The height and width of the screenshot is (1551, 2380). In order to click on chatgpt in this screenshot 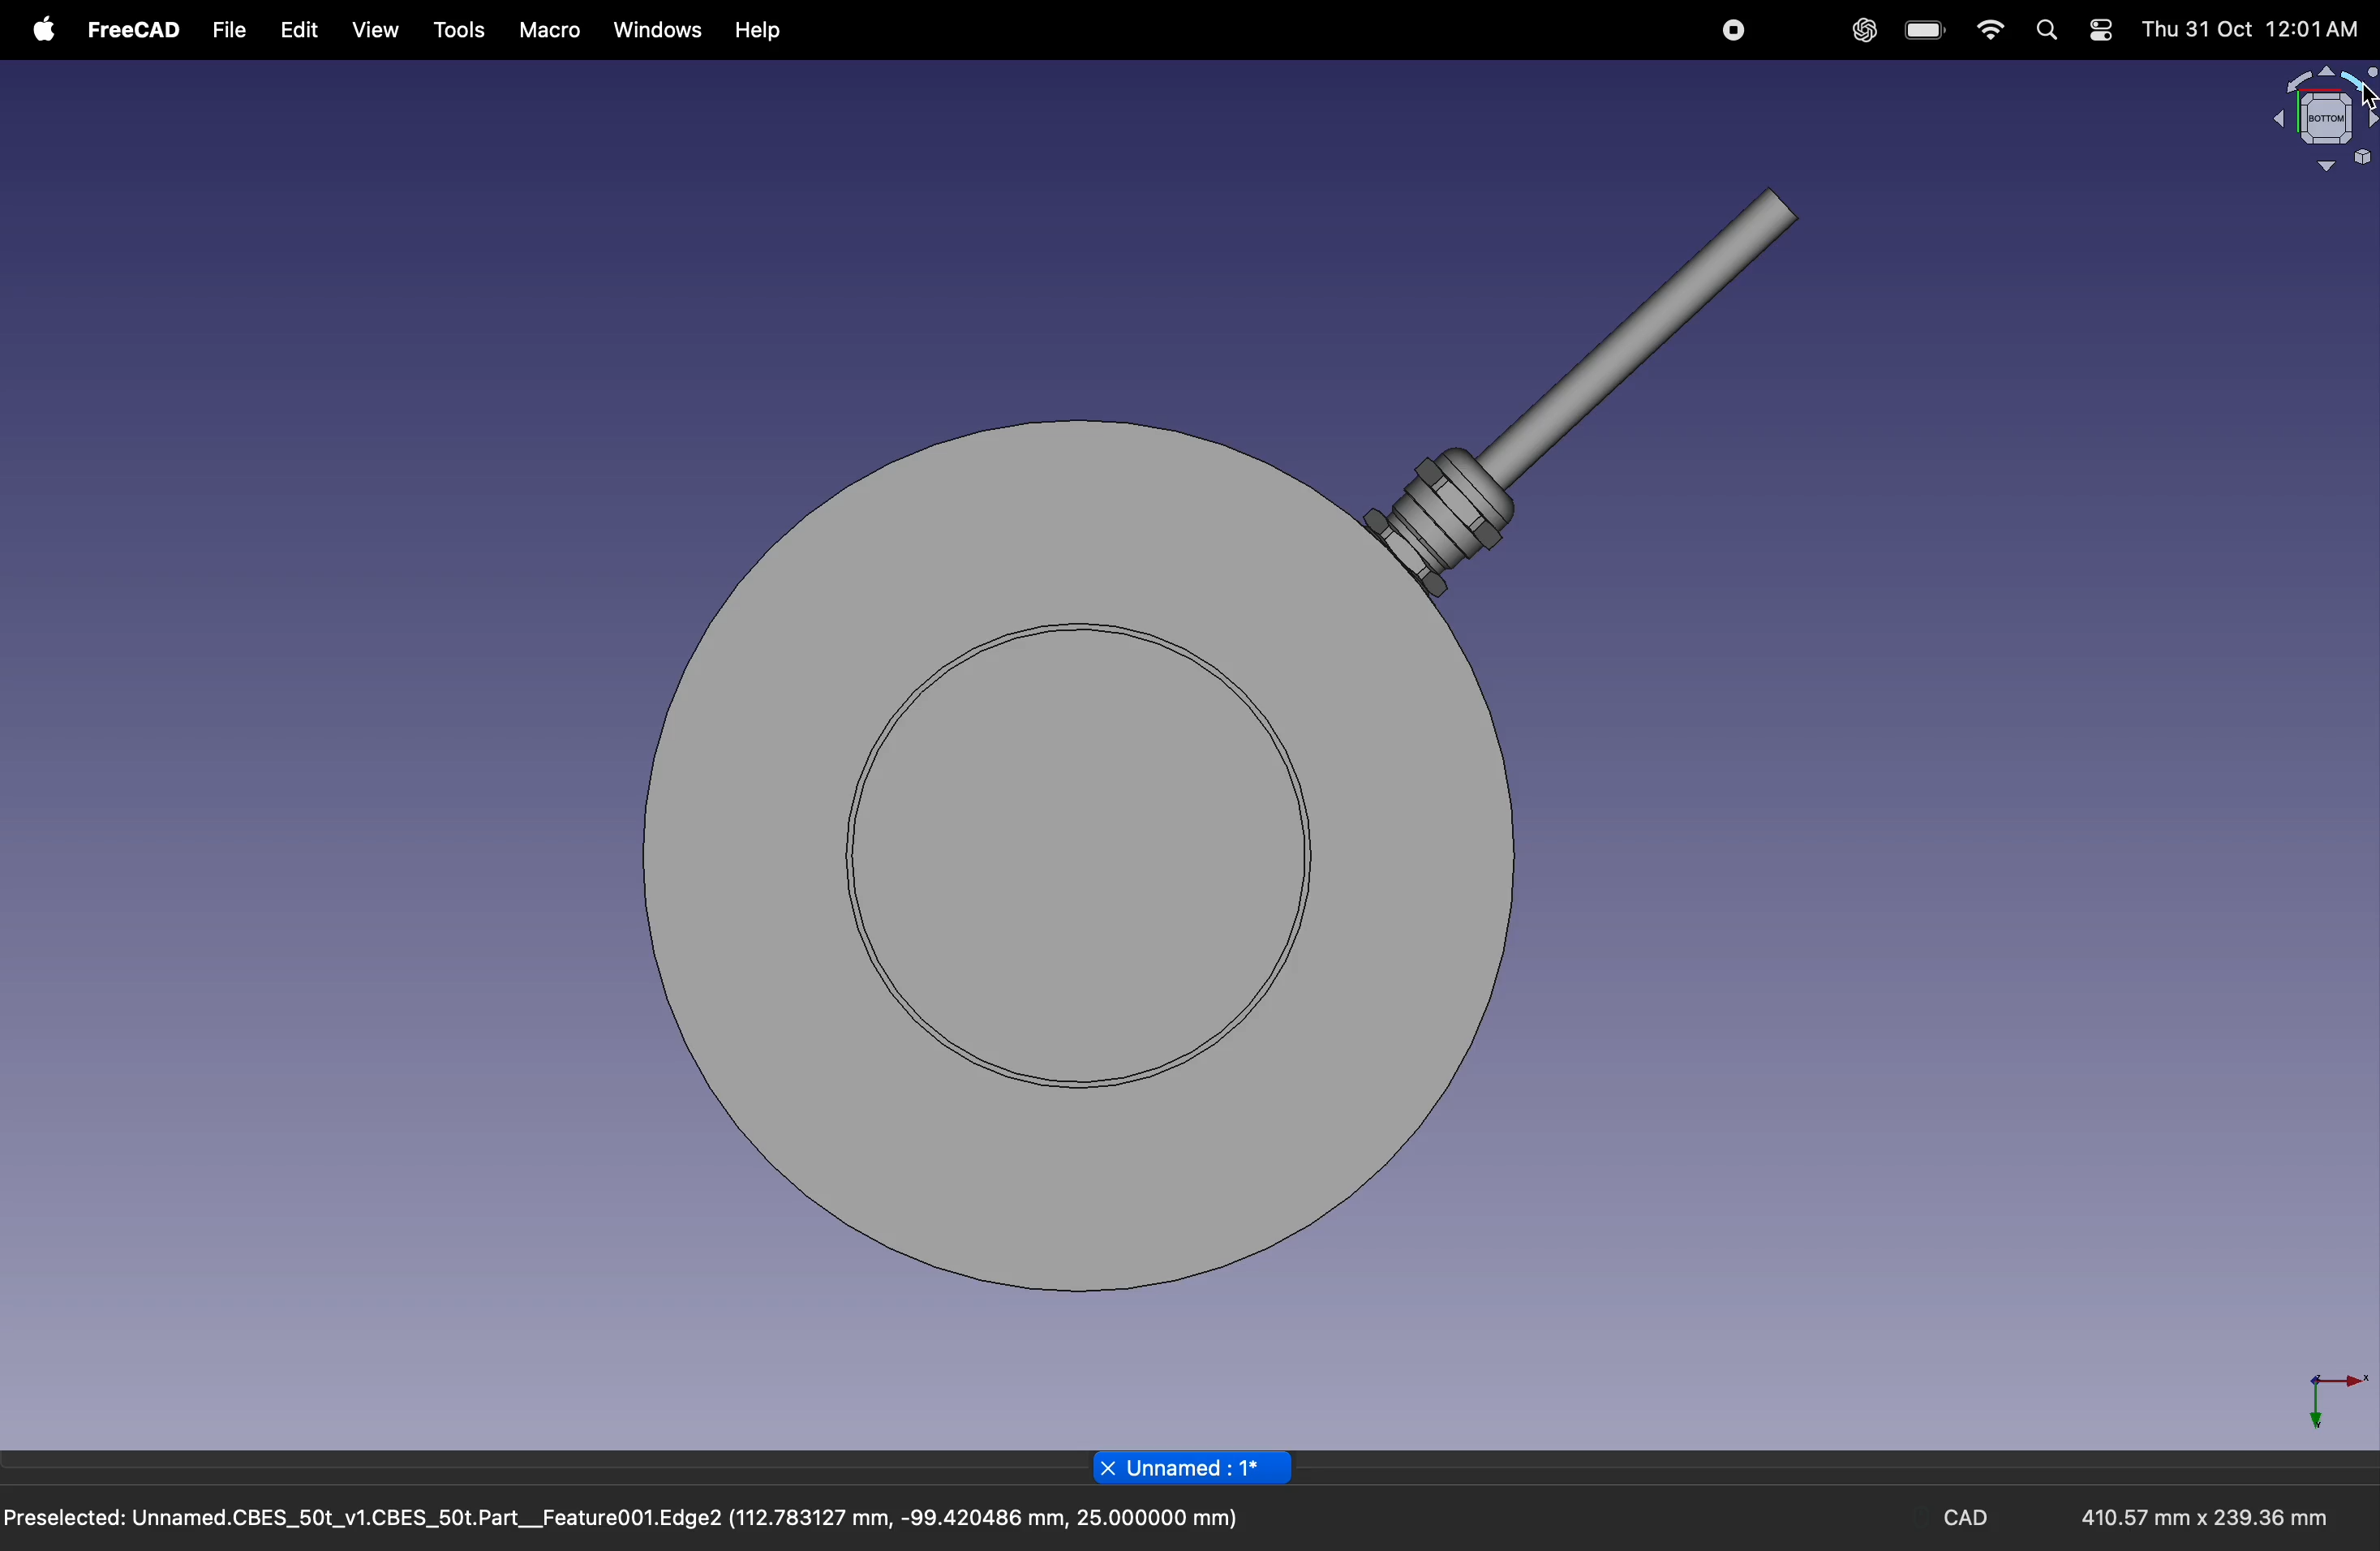, I will do `click(1864, 32)`.